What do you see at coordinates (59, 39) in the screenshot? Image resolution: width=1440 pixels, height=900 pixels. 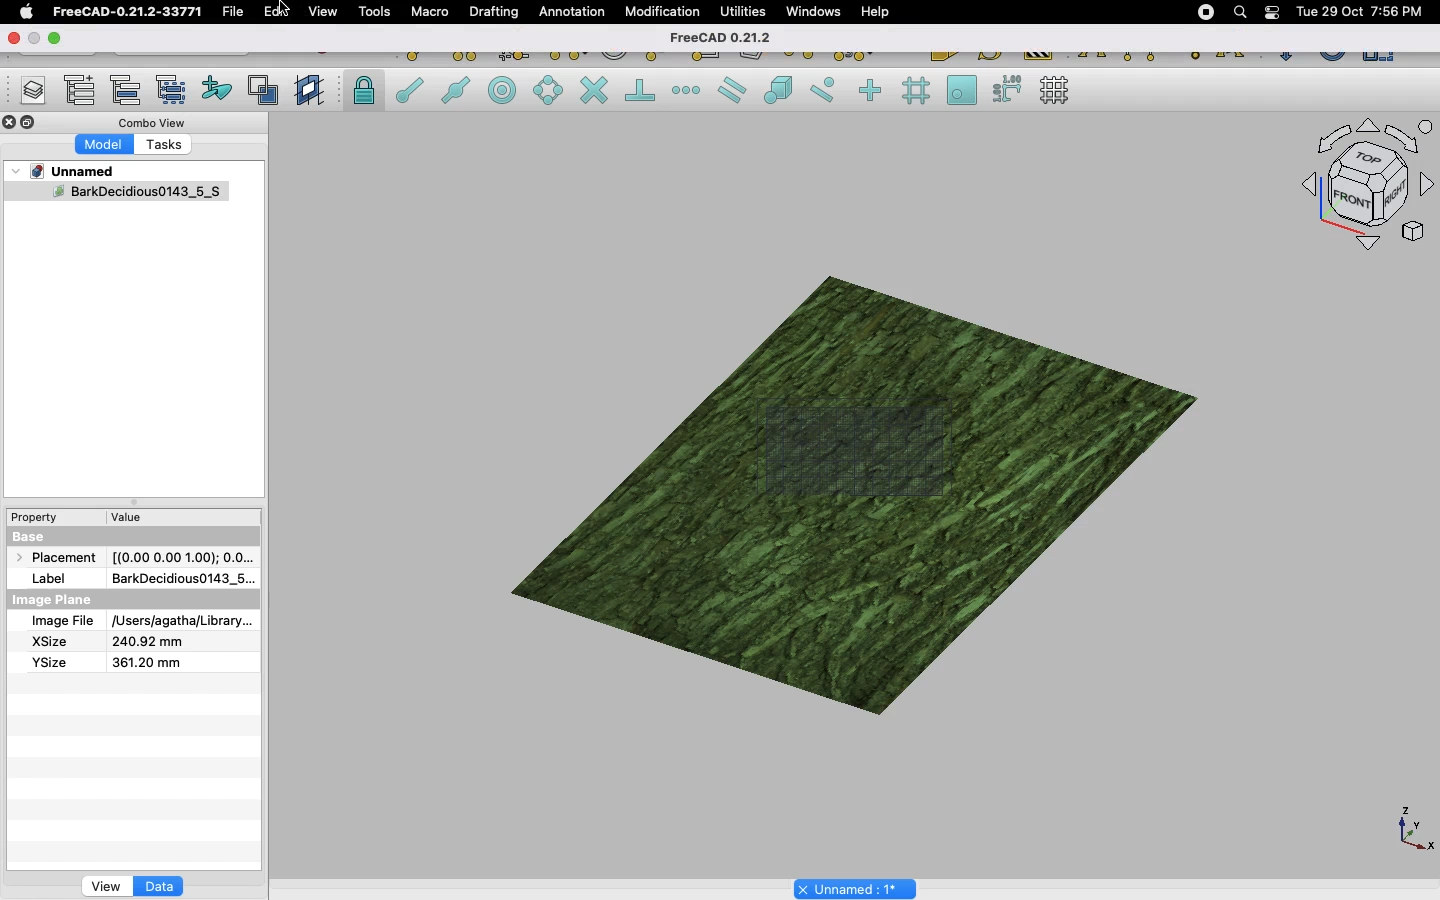 I see `open` at bounding box center [59, 39].